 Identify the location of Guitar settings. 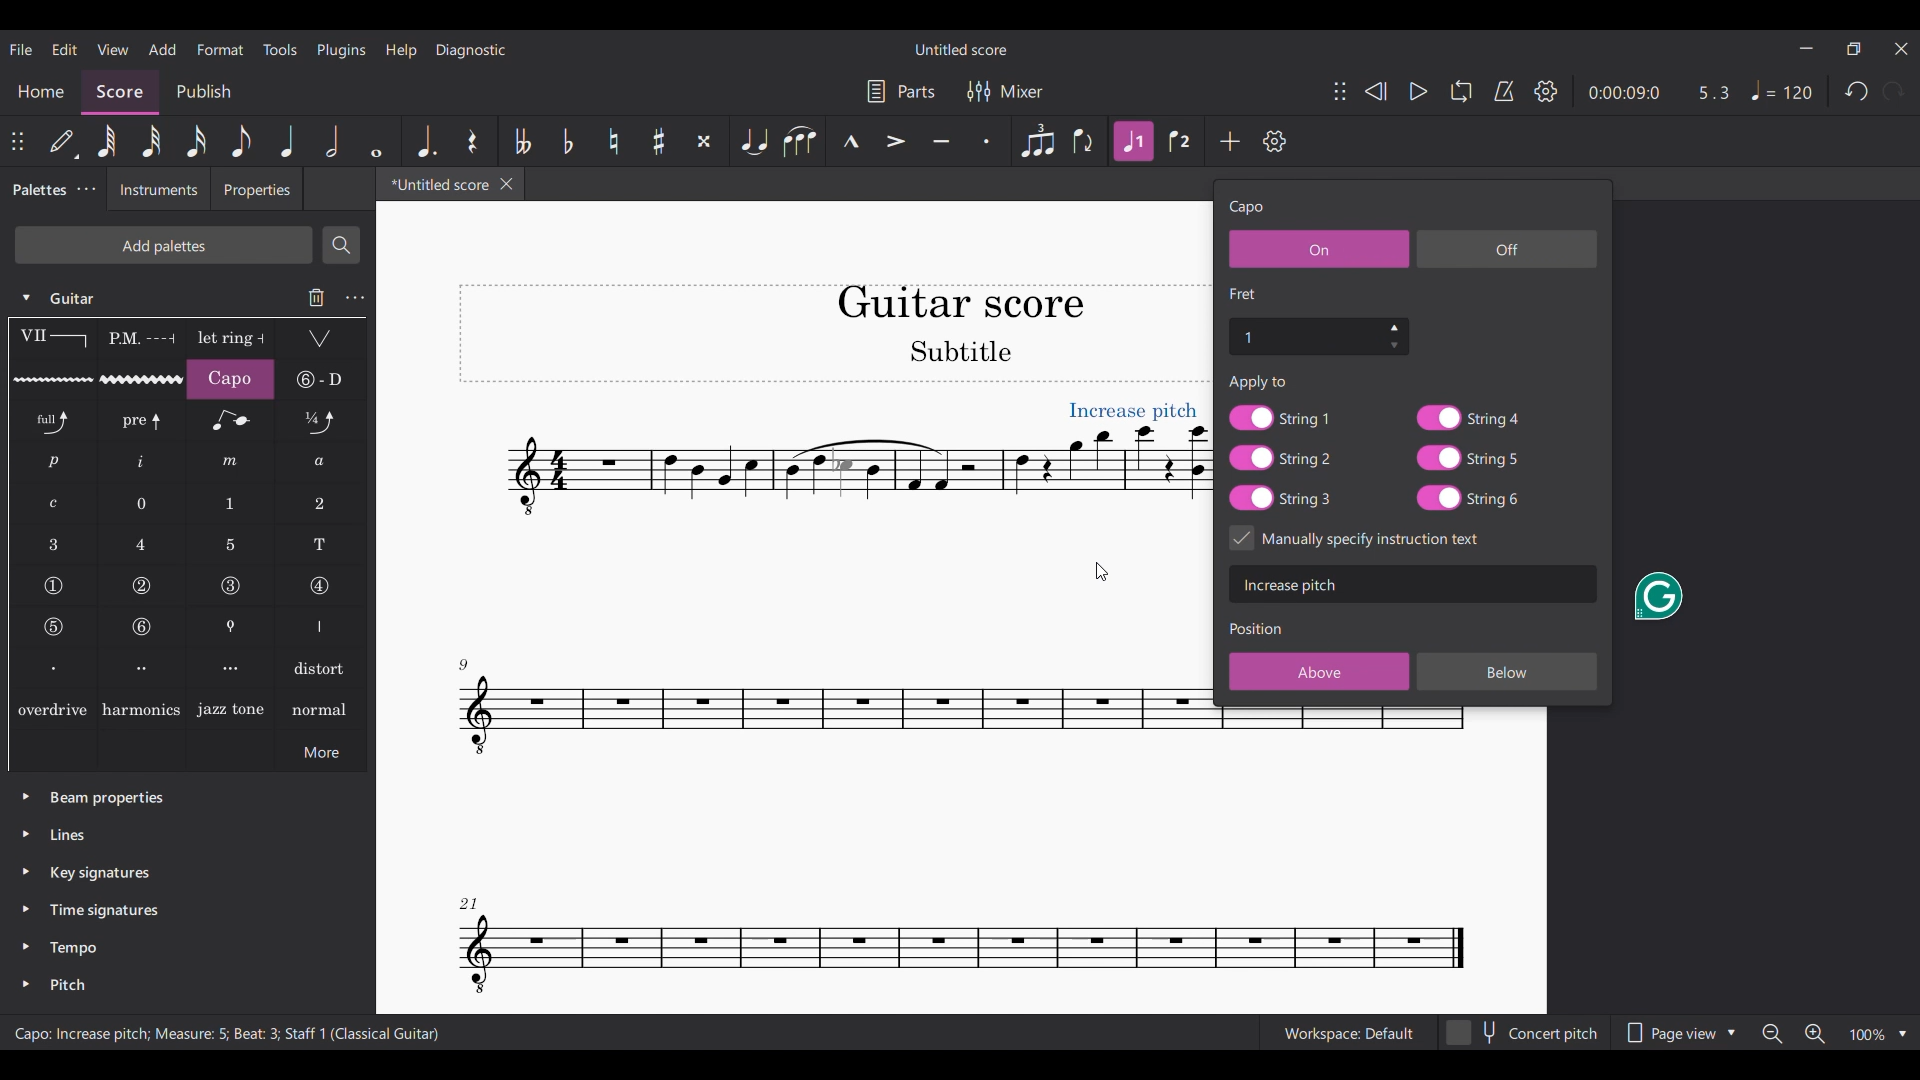
(355, 298).